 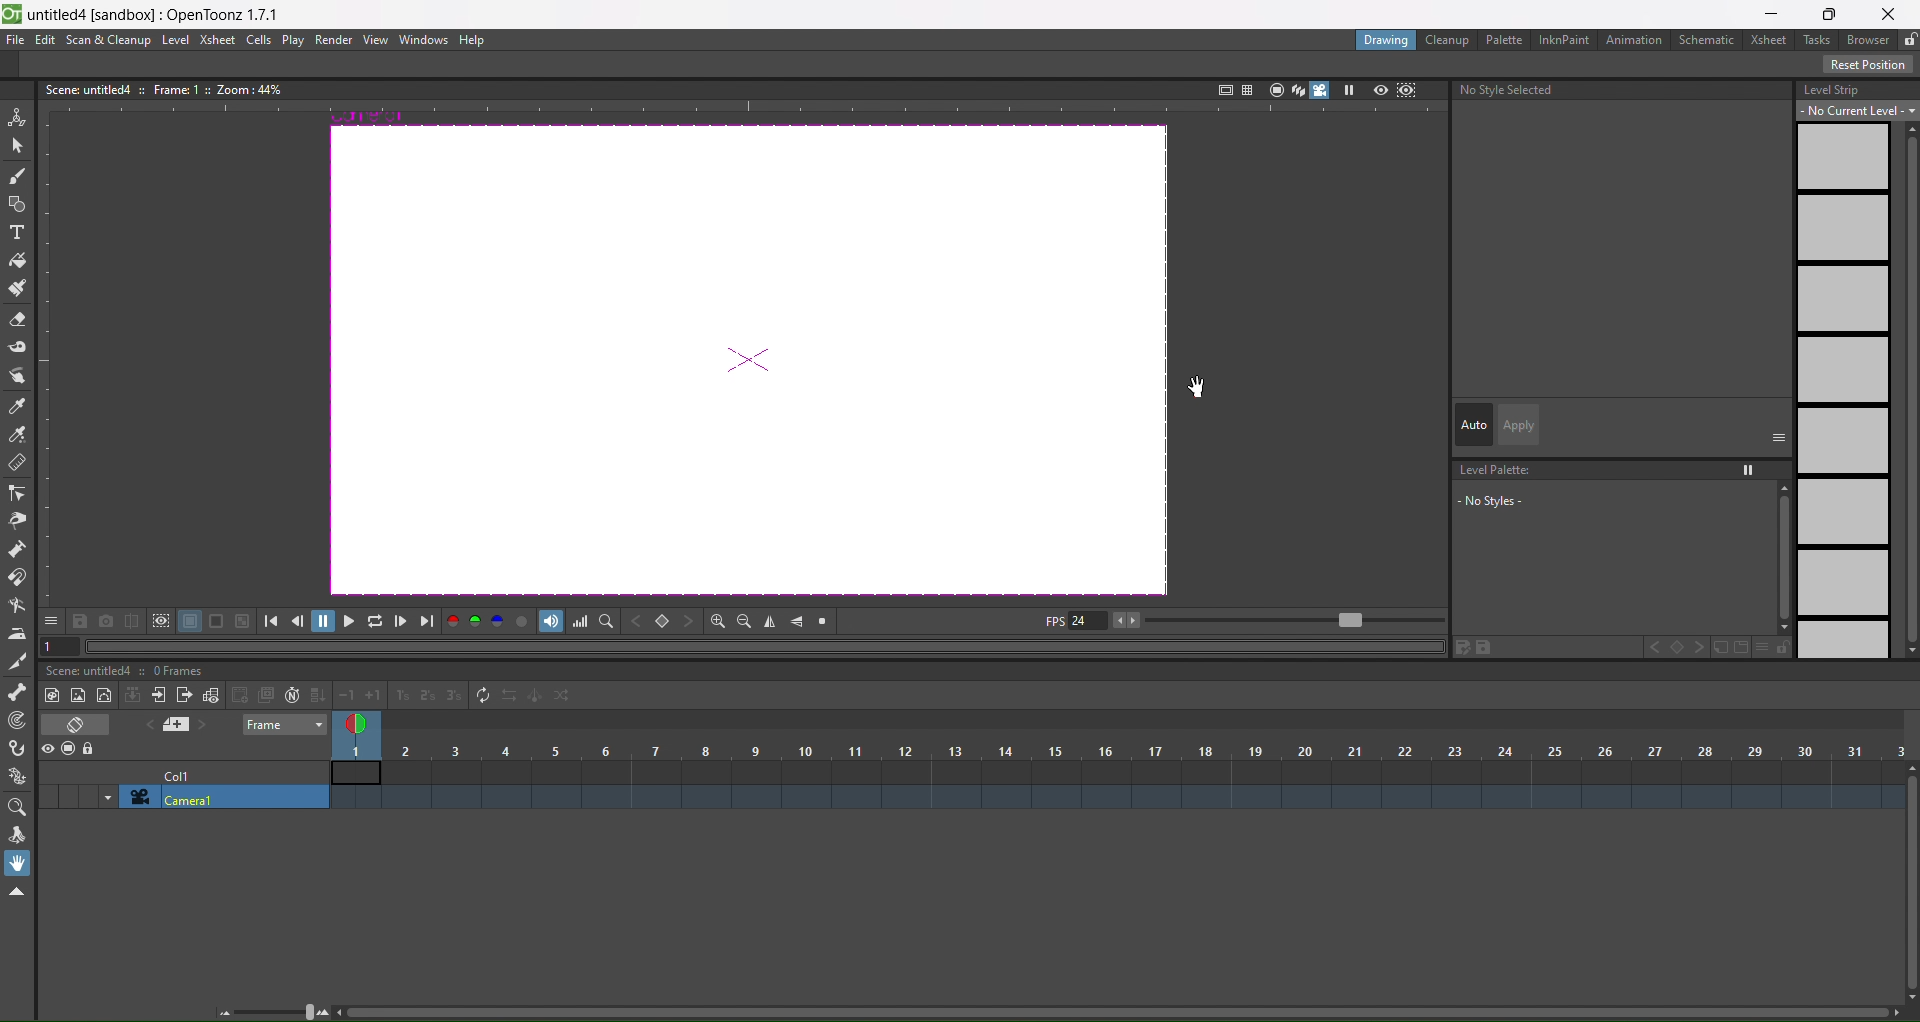 I want to click on toggle xsheet, so click(x=82, y=724).